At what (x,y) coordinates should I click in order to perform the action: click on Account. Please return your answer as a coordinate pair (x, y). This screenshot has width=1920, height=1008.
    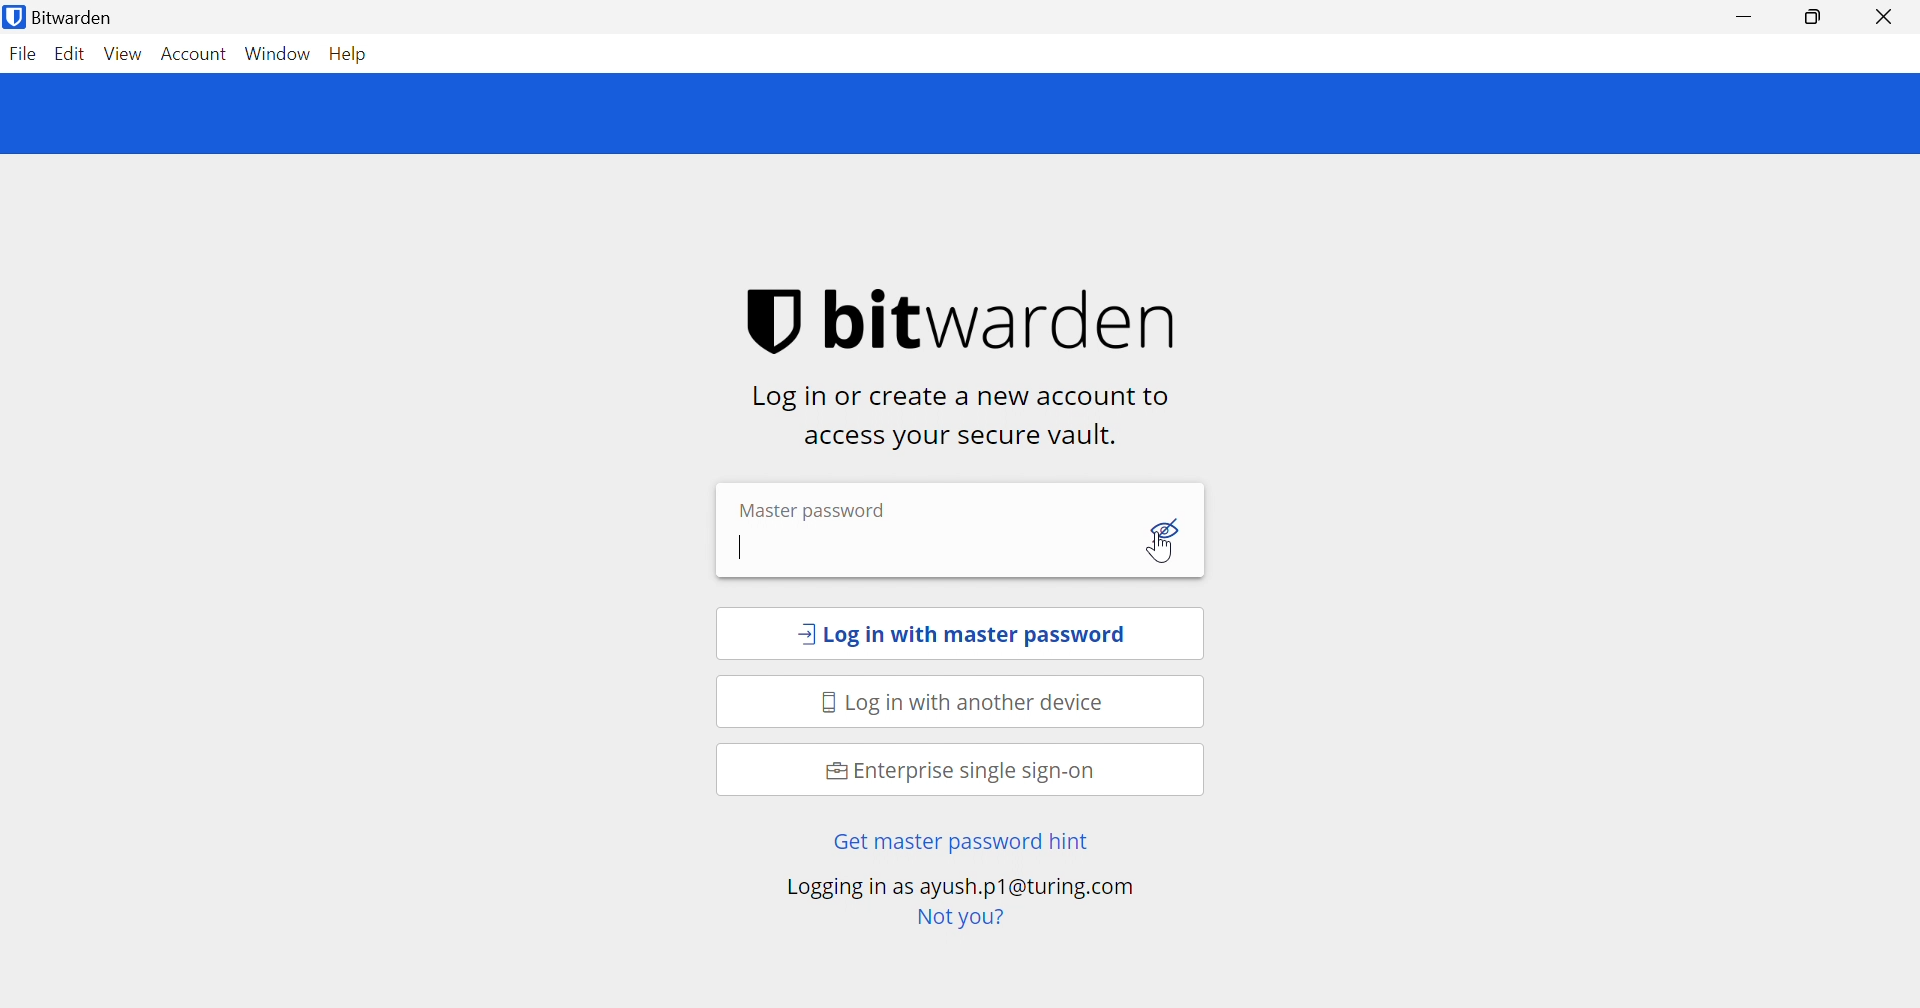
    Looking at the image, I should click on (193, 53).